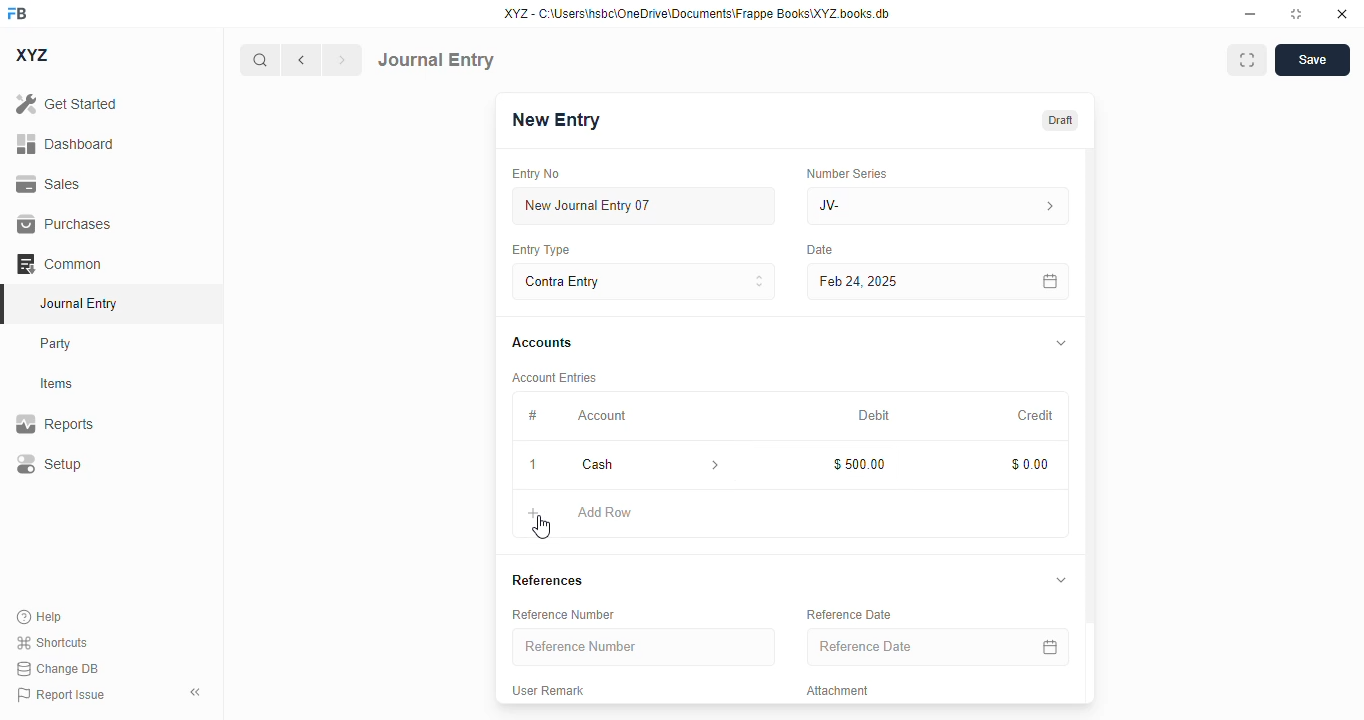 The image size is (1364, 720). I want to click on search, so click(259, 60).